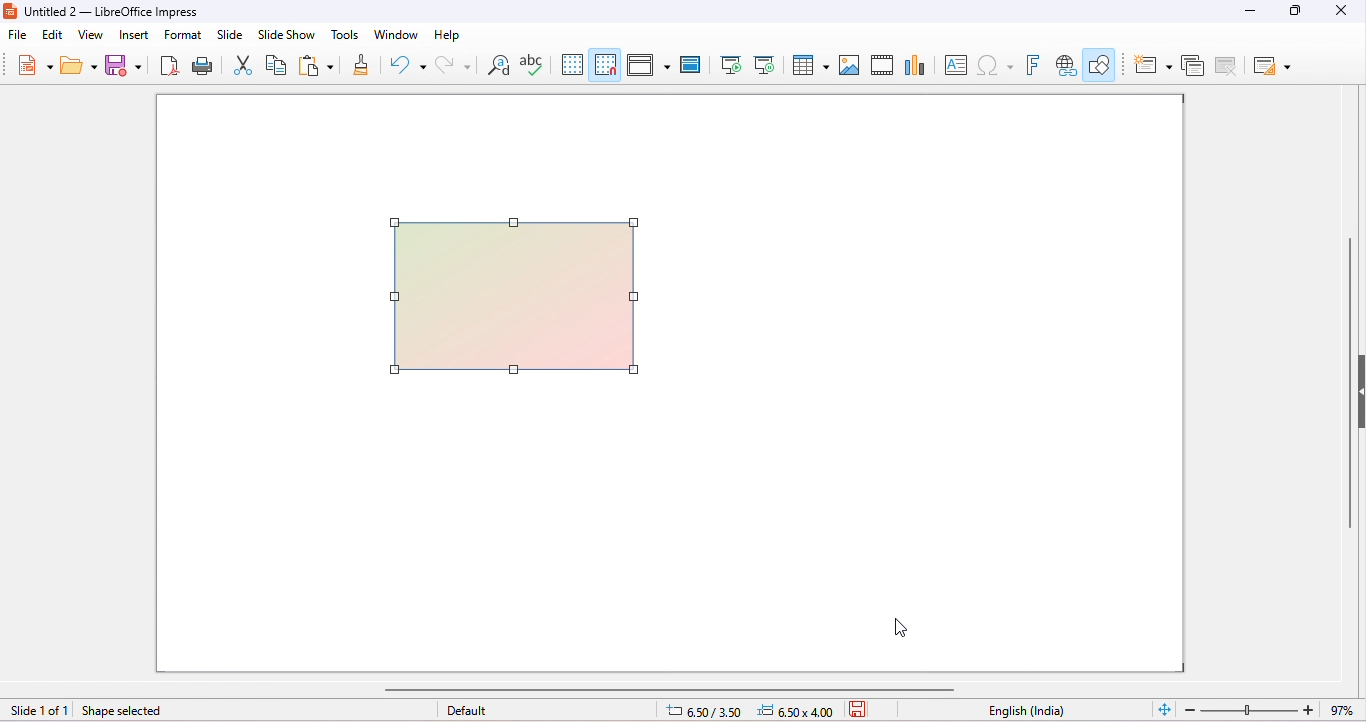 The height and width of the screenshot is (722, 1366). What do you see at coordinates (133, 712) in the screenshot?
I see `shape selected` at bounding box center [133, 712].